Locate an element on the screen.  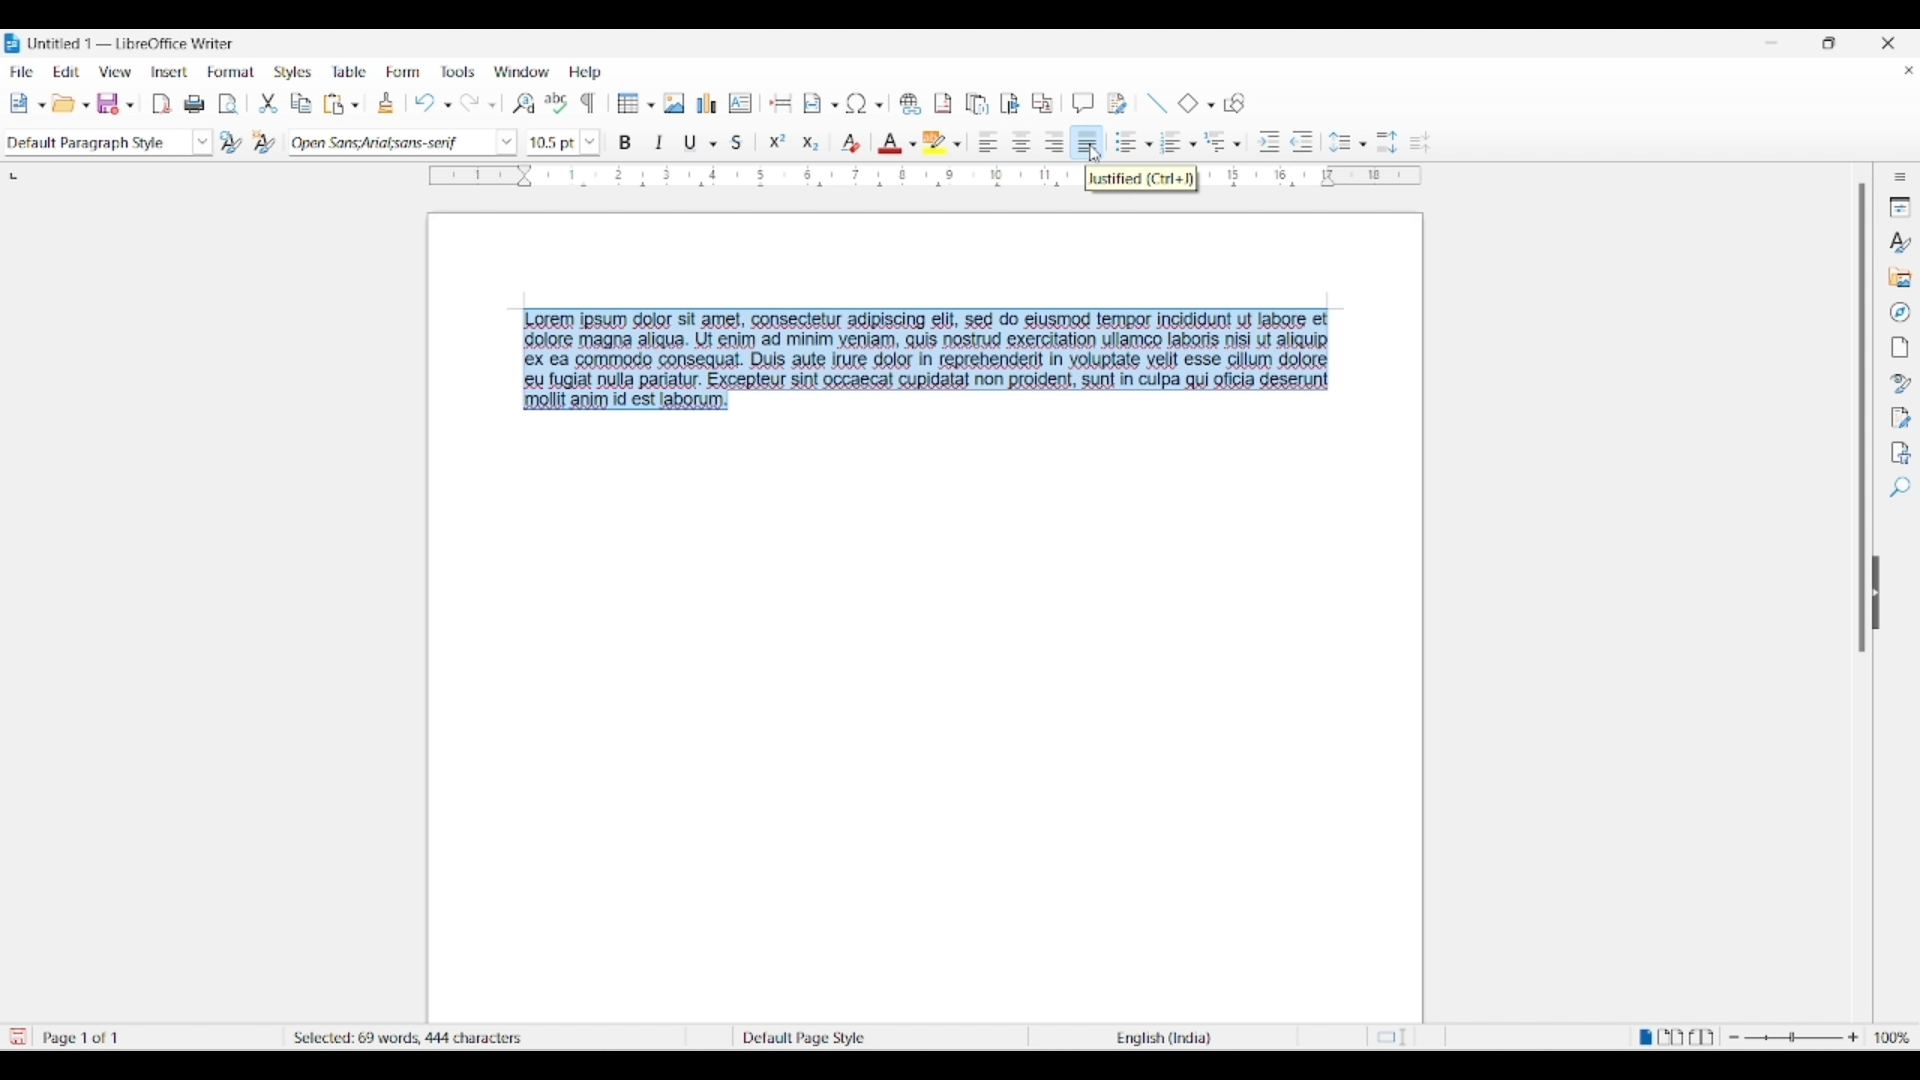
Clear direct formatting is located at coordinates (851, 143).